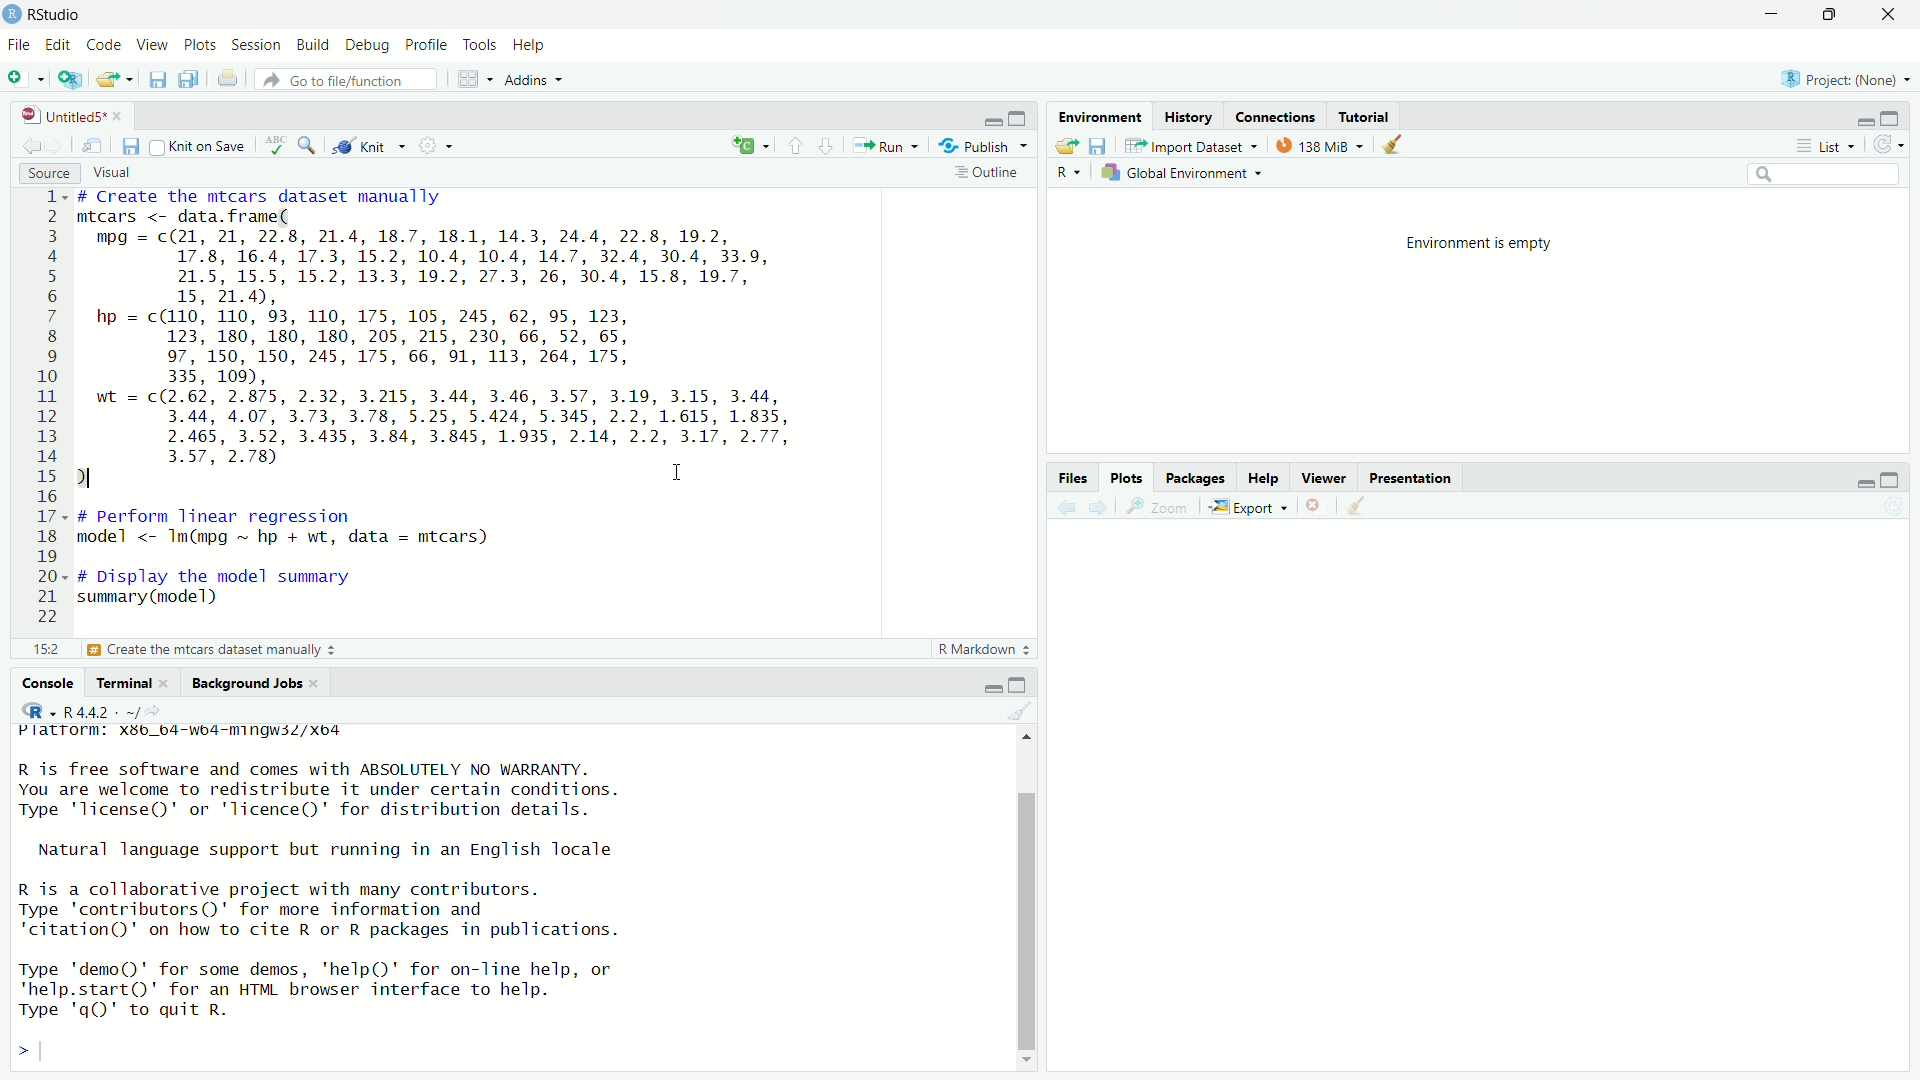  What do you see at coordinates (57, 148) in the screenshot?
I see `go forward` at bounding box center [57, 148].